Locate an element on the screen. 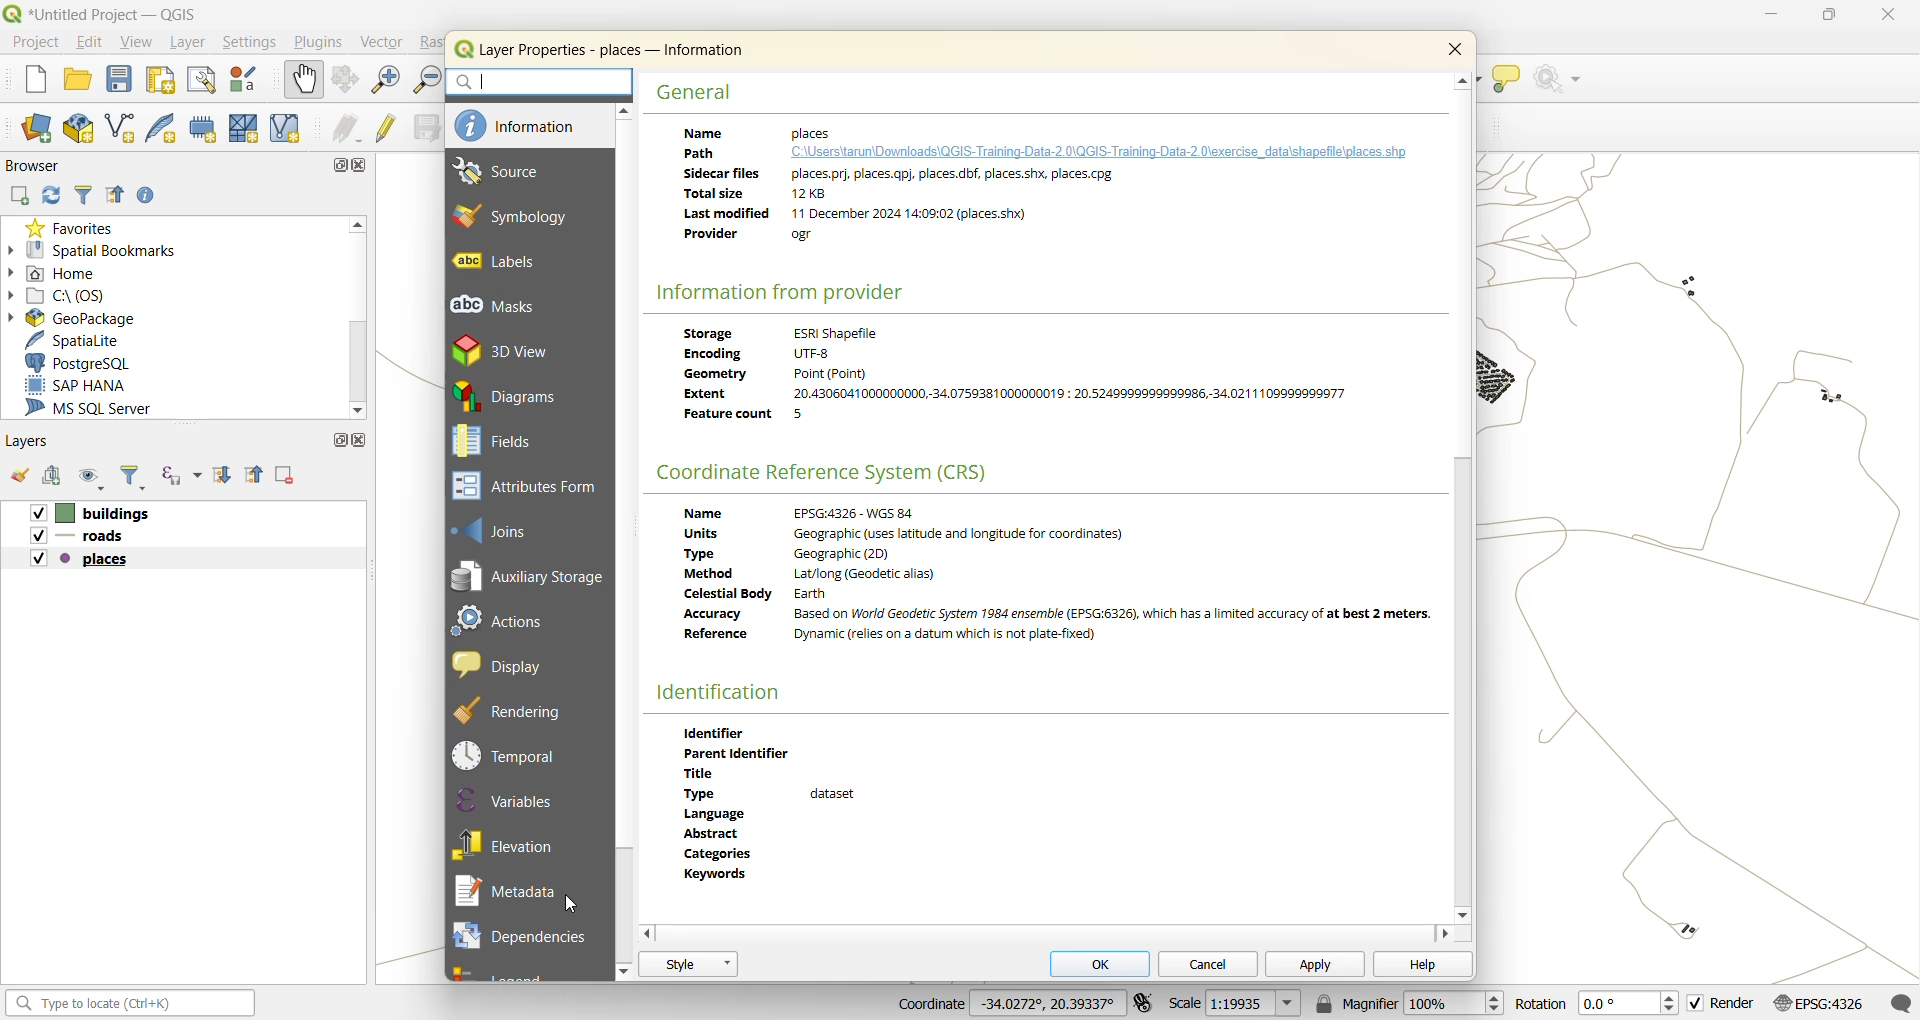 The image size is (1920, 1020). close is located at coordinates (1885, 20).